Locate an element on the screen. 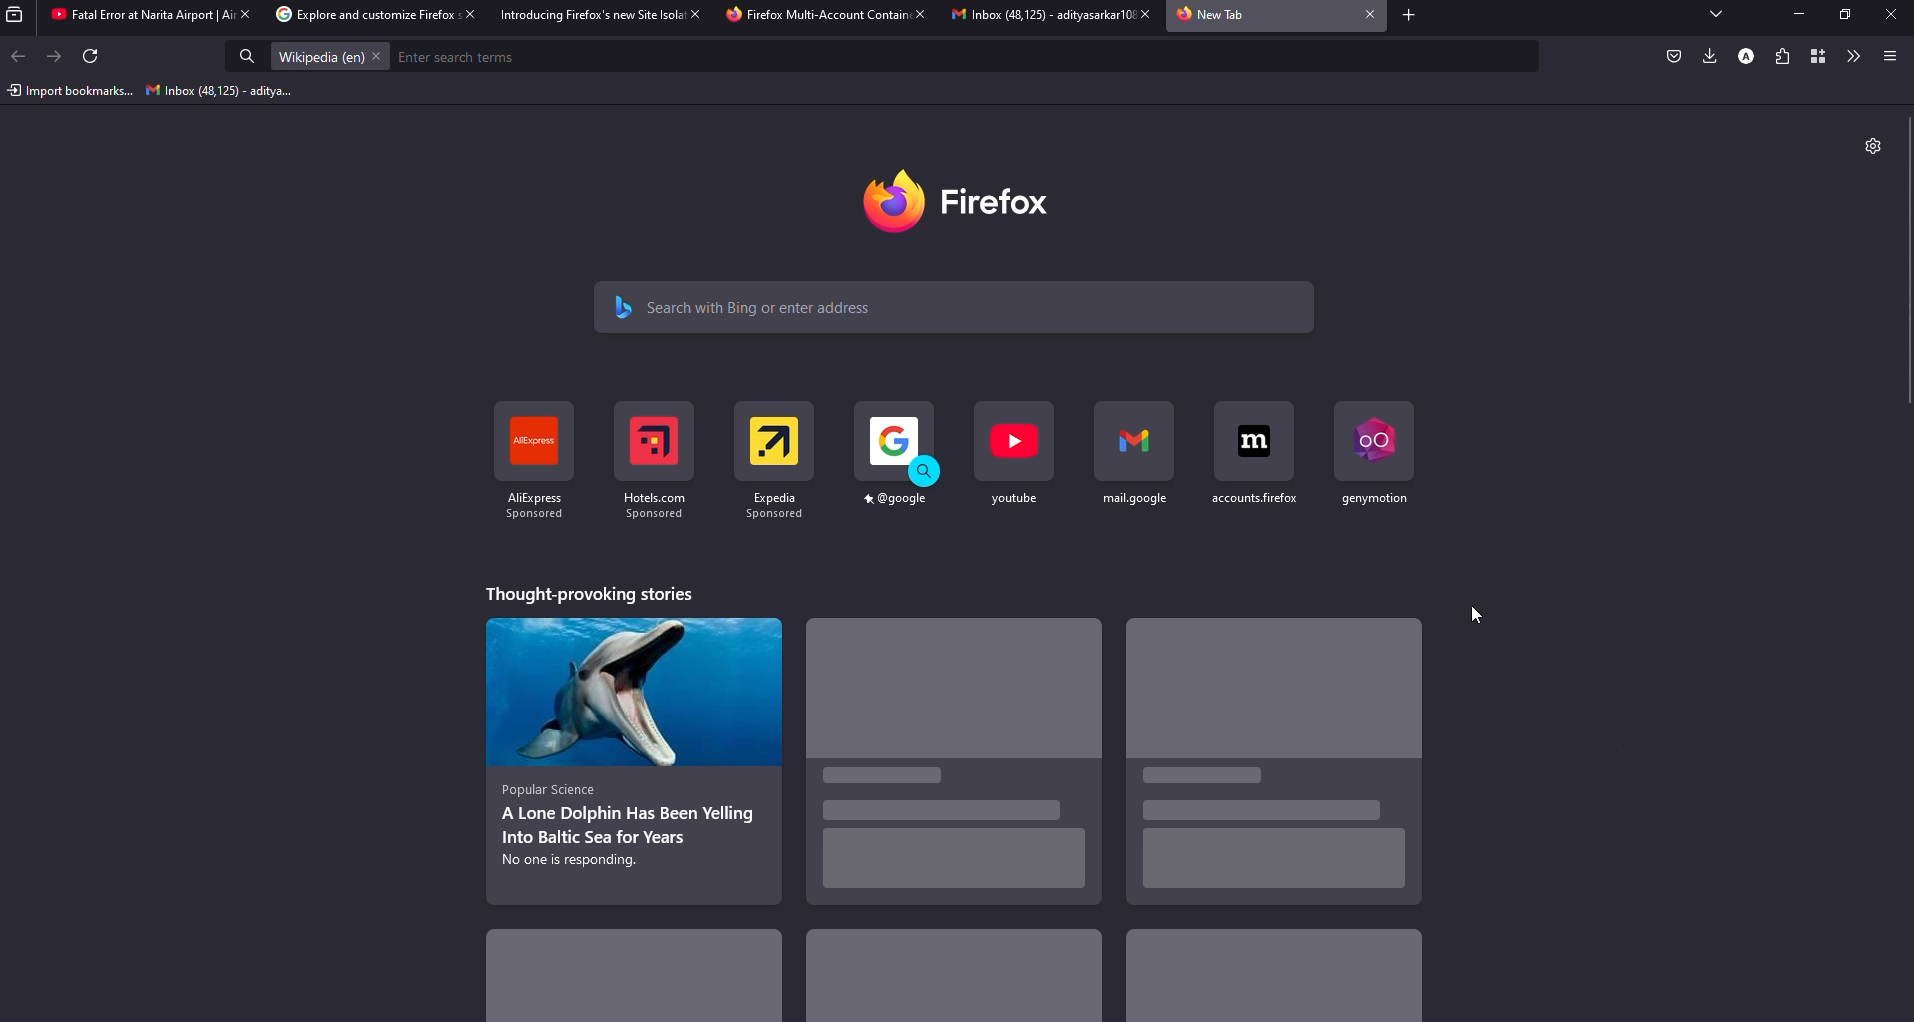  shortcut is located at coordinates (897, 456).